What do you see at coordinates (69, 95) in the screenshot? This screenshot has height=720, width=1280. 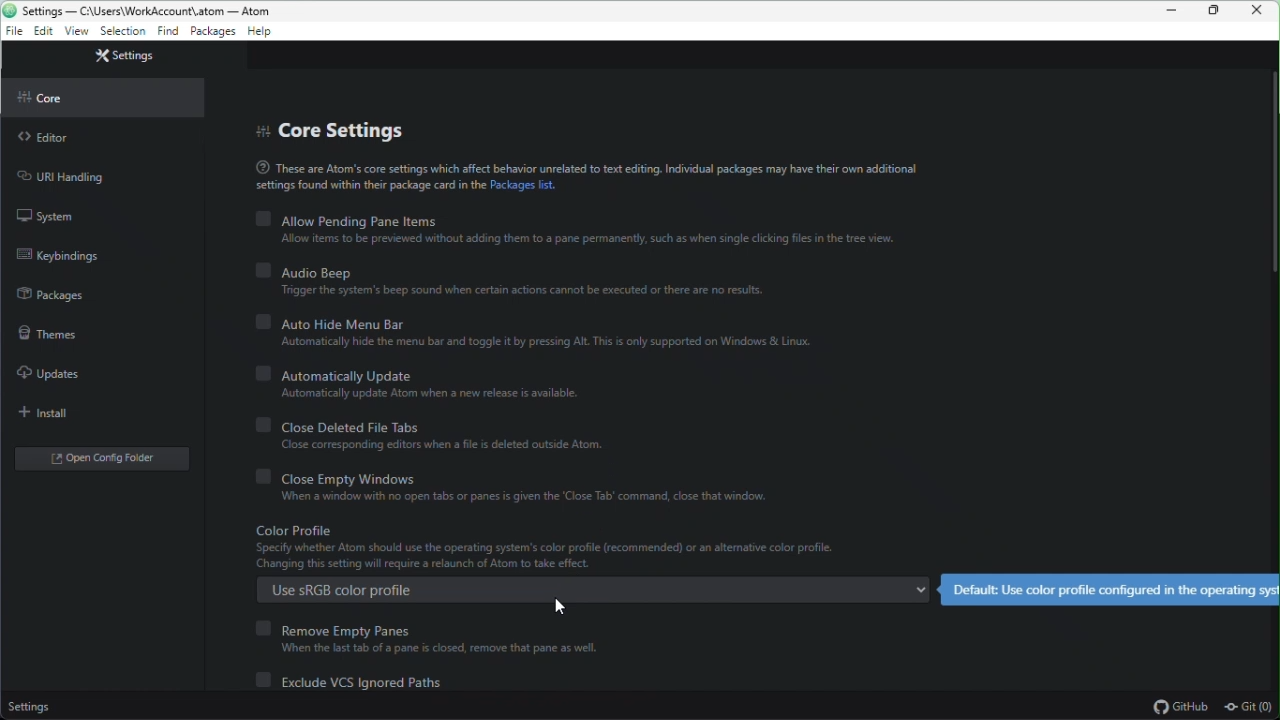 I see `Core` at bounding box center [69, 95].